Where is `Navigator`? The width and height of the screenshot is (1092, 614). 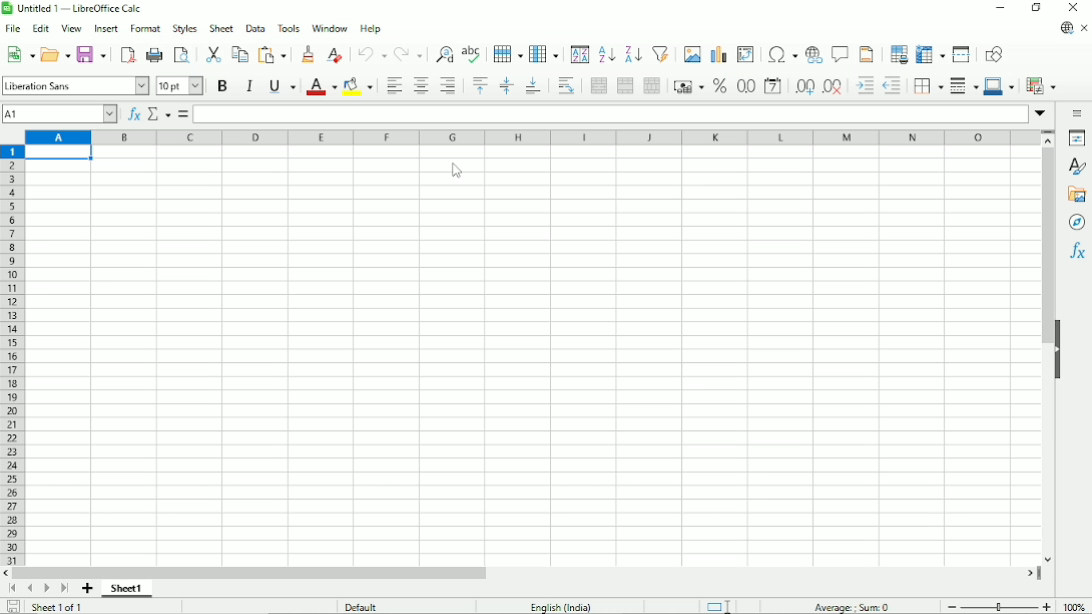
Navigator is located at coordinates (1076, 223).